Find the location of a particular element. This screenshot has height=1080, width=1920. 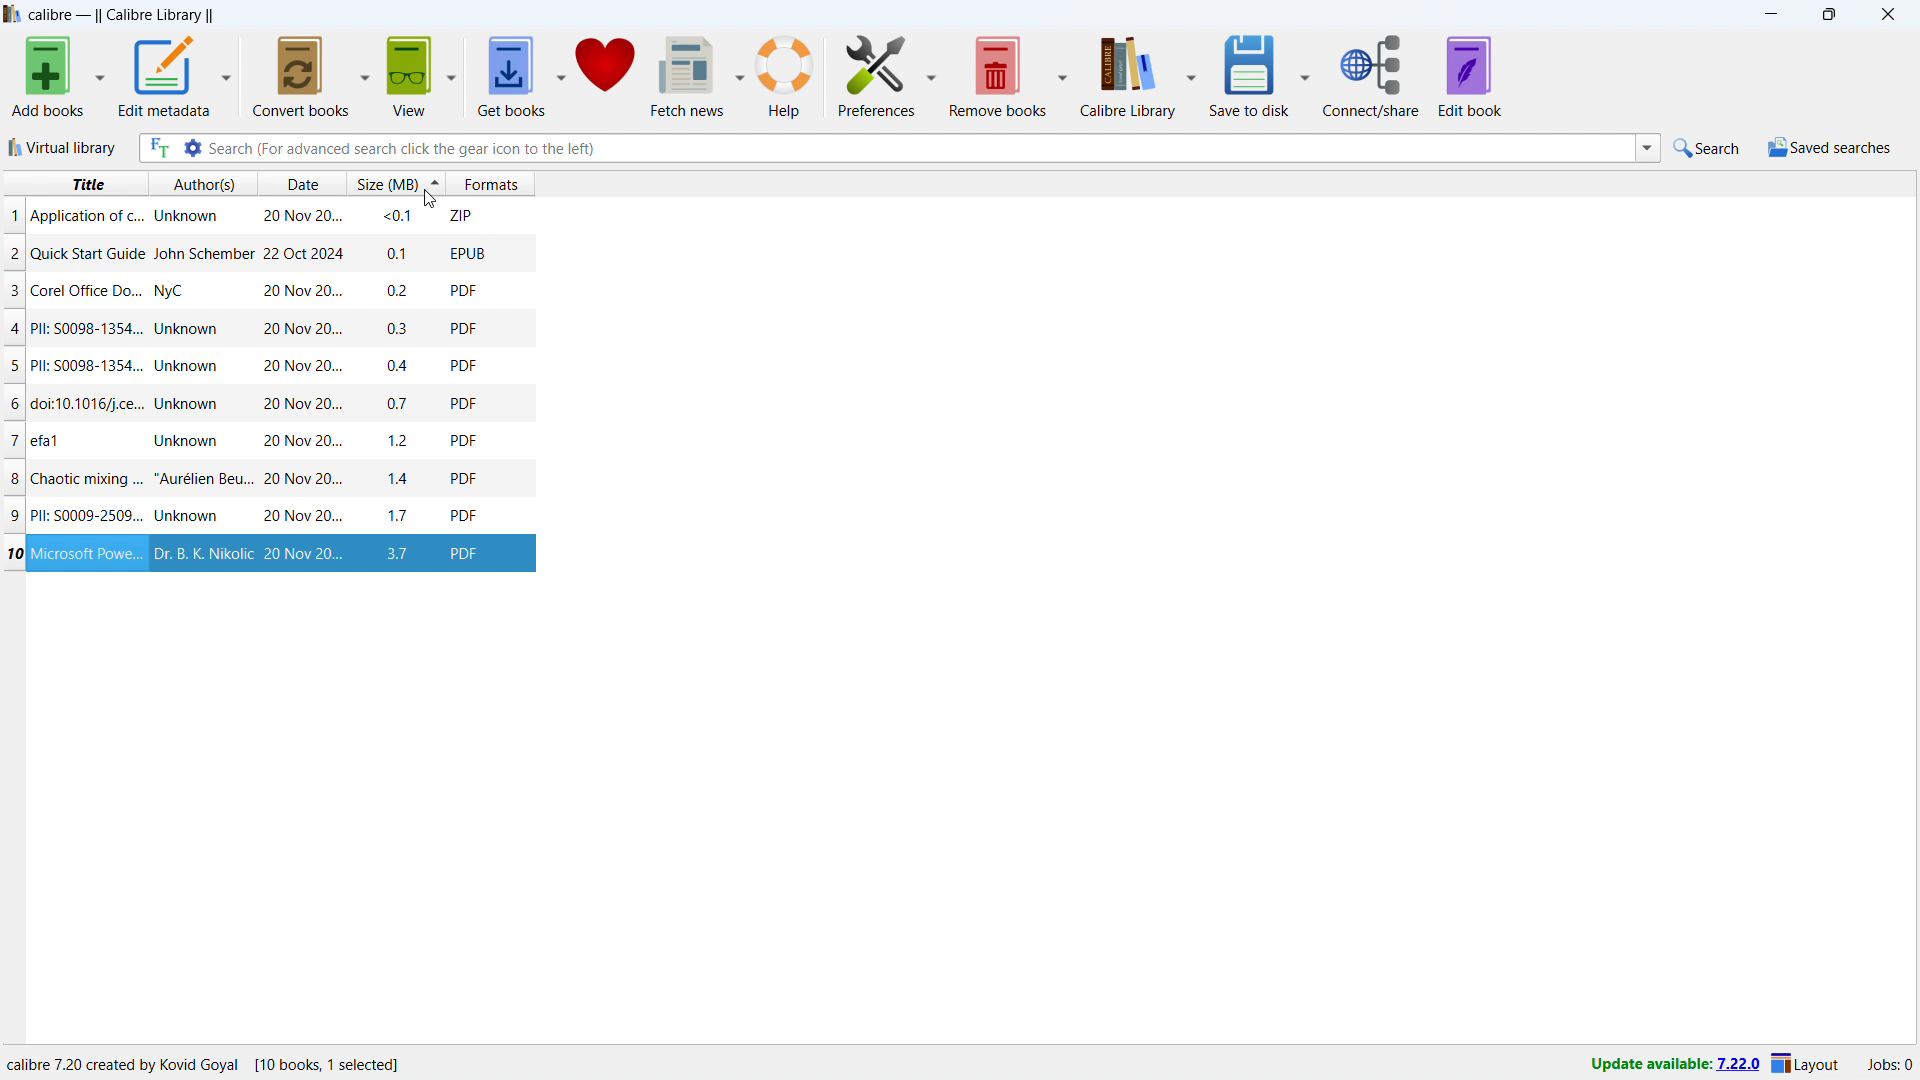

date is located at coordinates (302, 517).